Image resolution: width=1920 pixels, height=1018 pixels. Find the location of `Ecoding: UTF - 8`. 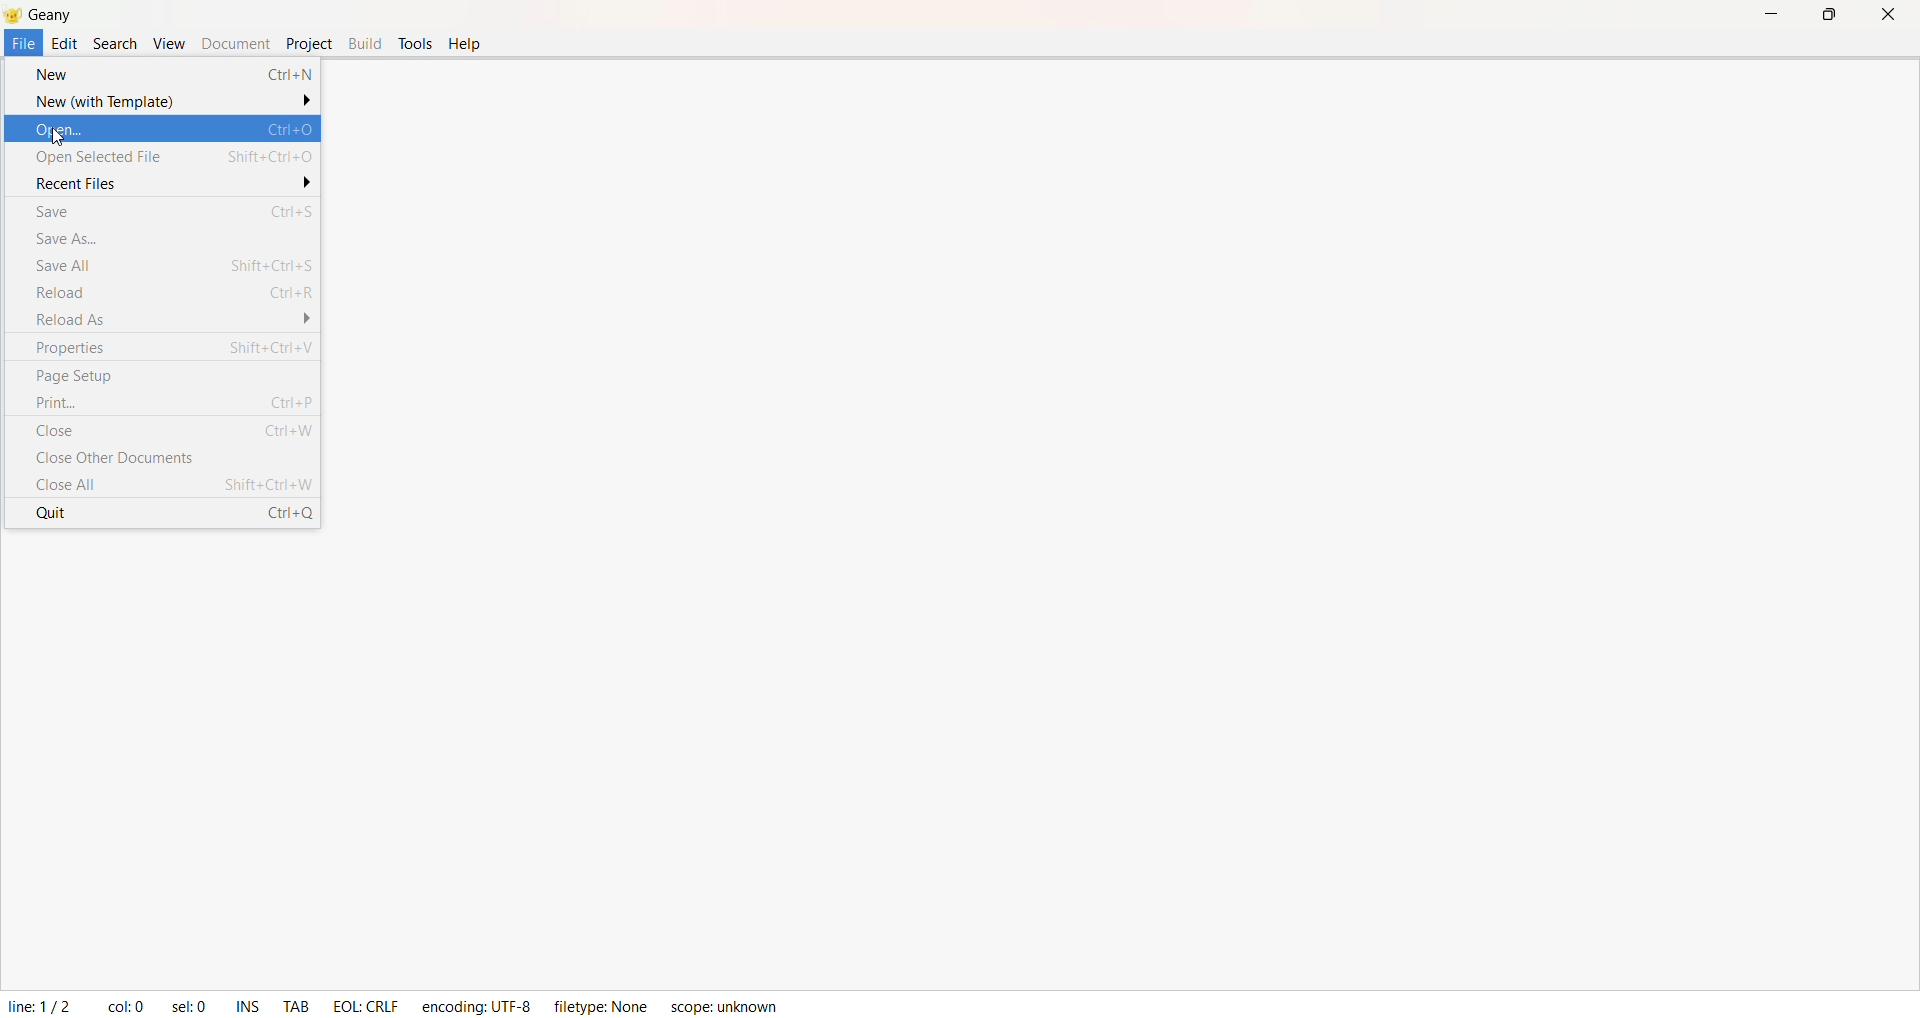

Ecoding: UTF - 8 is located at coordinates (476, 1003).